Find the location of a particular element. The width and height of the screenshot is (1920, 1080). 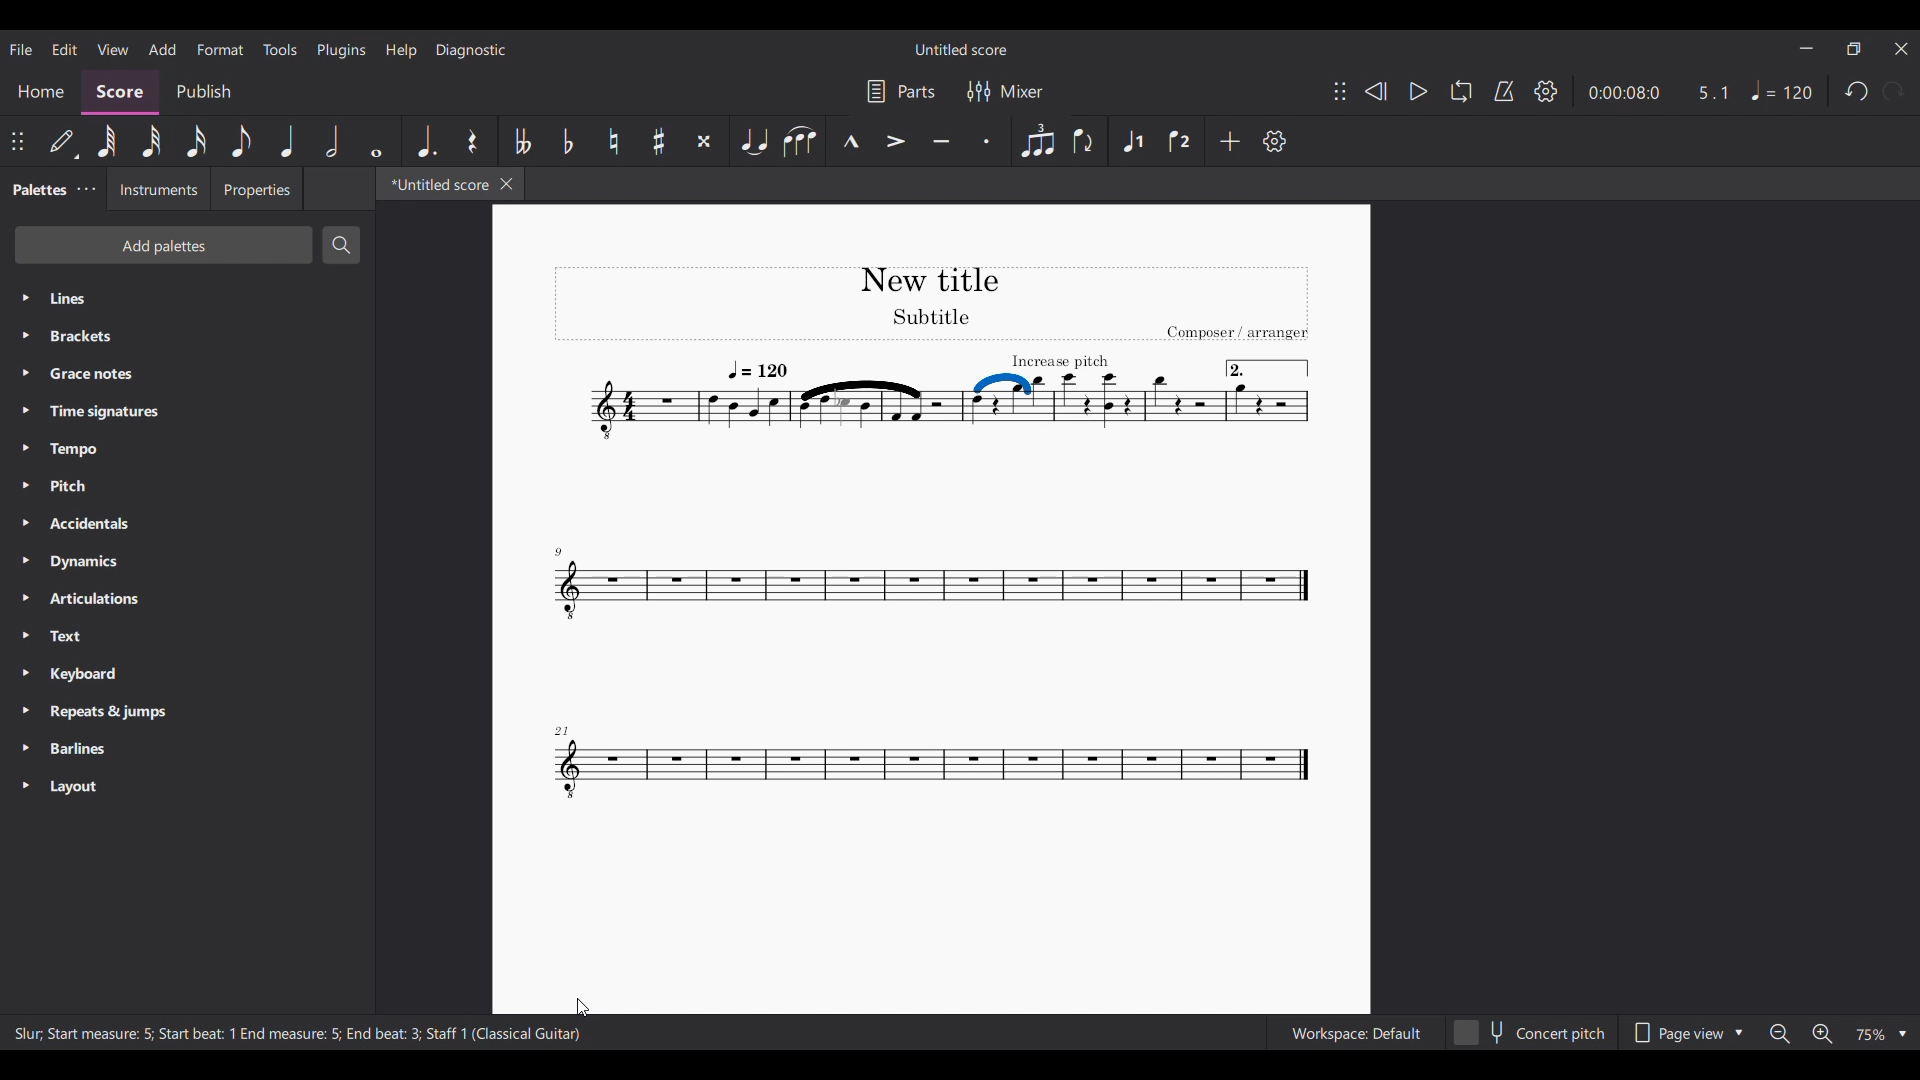

Undo is located at coordinates (1856, 91).